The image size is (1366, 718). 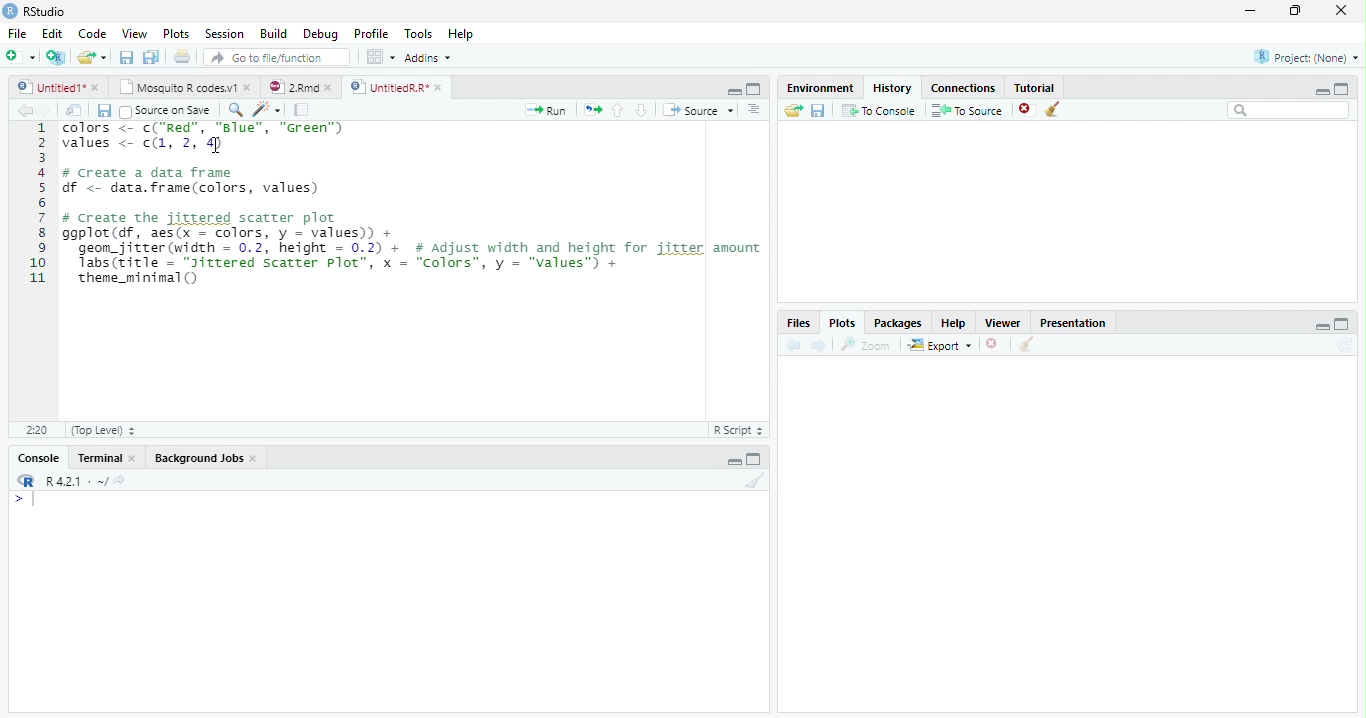 What do you see at coordinates (121, 480) in the screenshot?
I see `View the current working directory` at bounding box center [121, 480].